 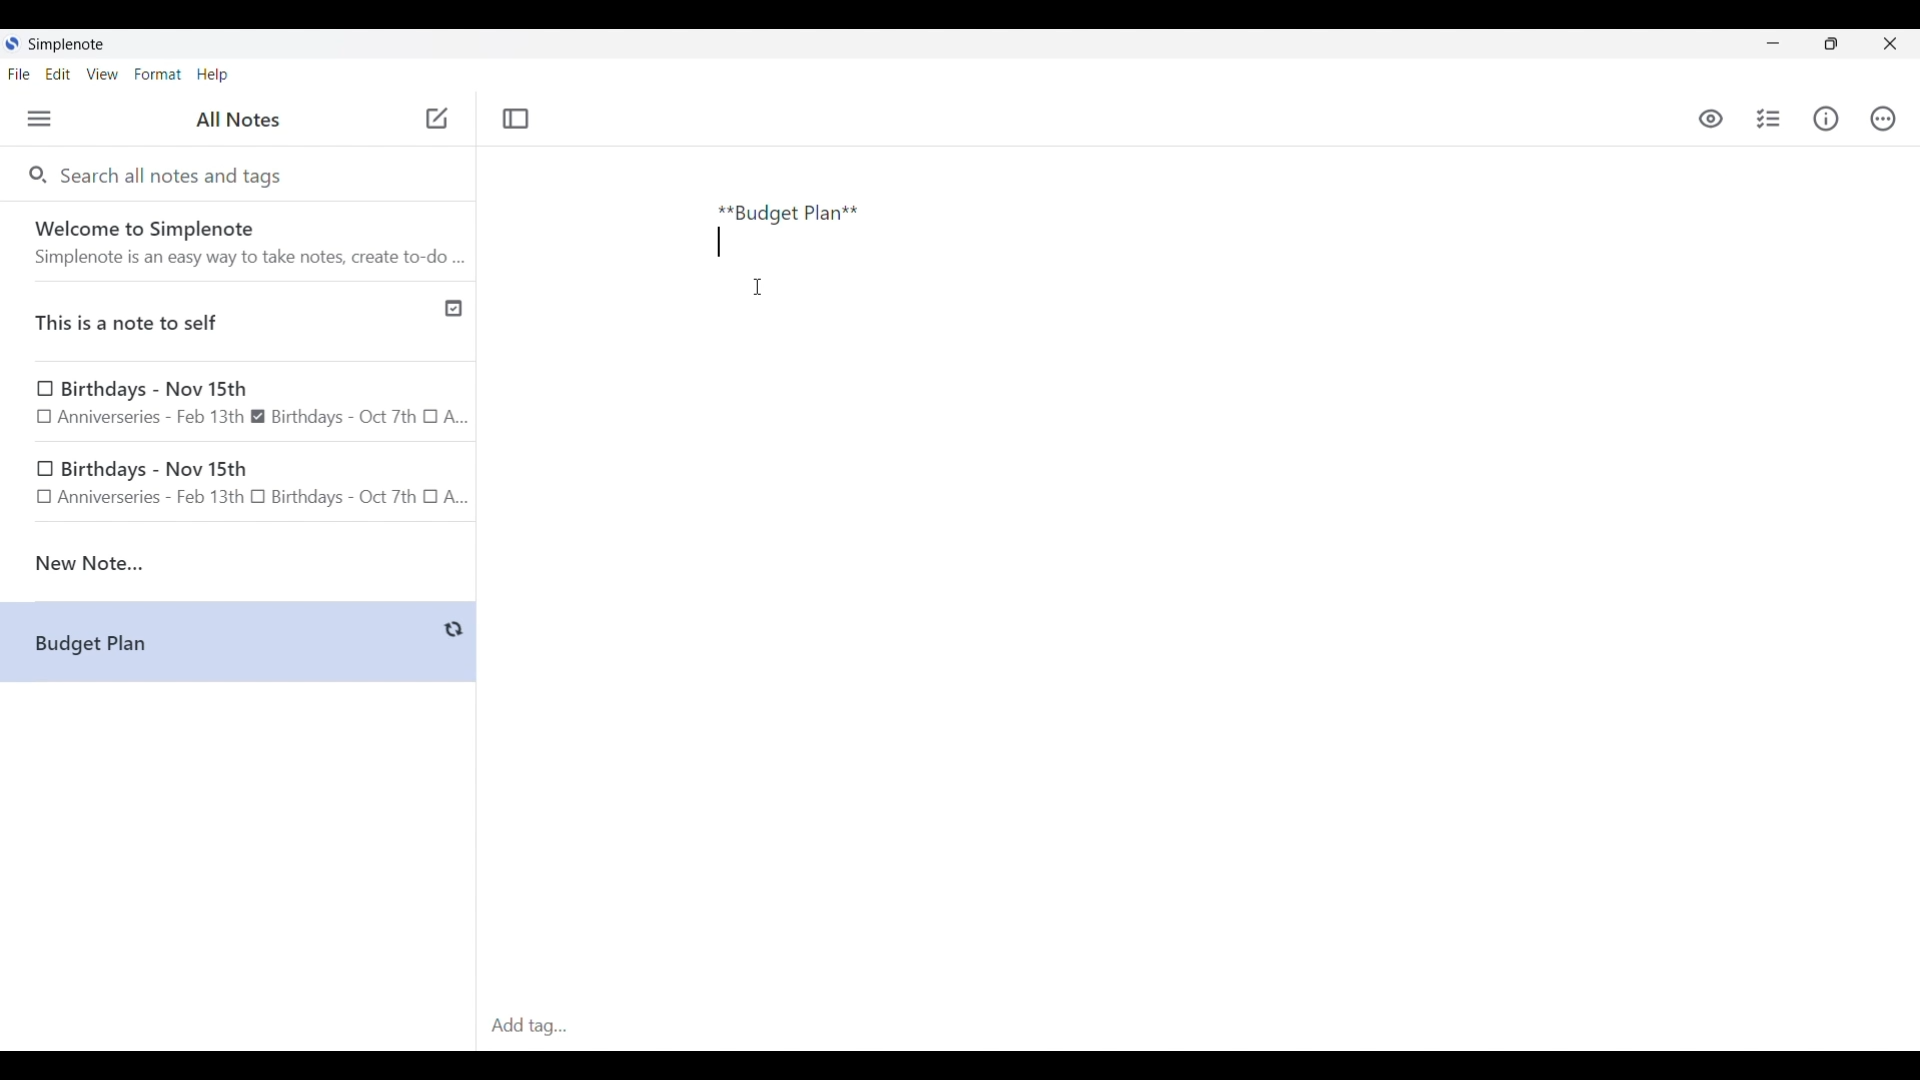 What do you see at coordinates (758, 287) in the screenshot?
I see `Cursor position unchanged` at bounding box center [758, 287].